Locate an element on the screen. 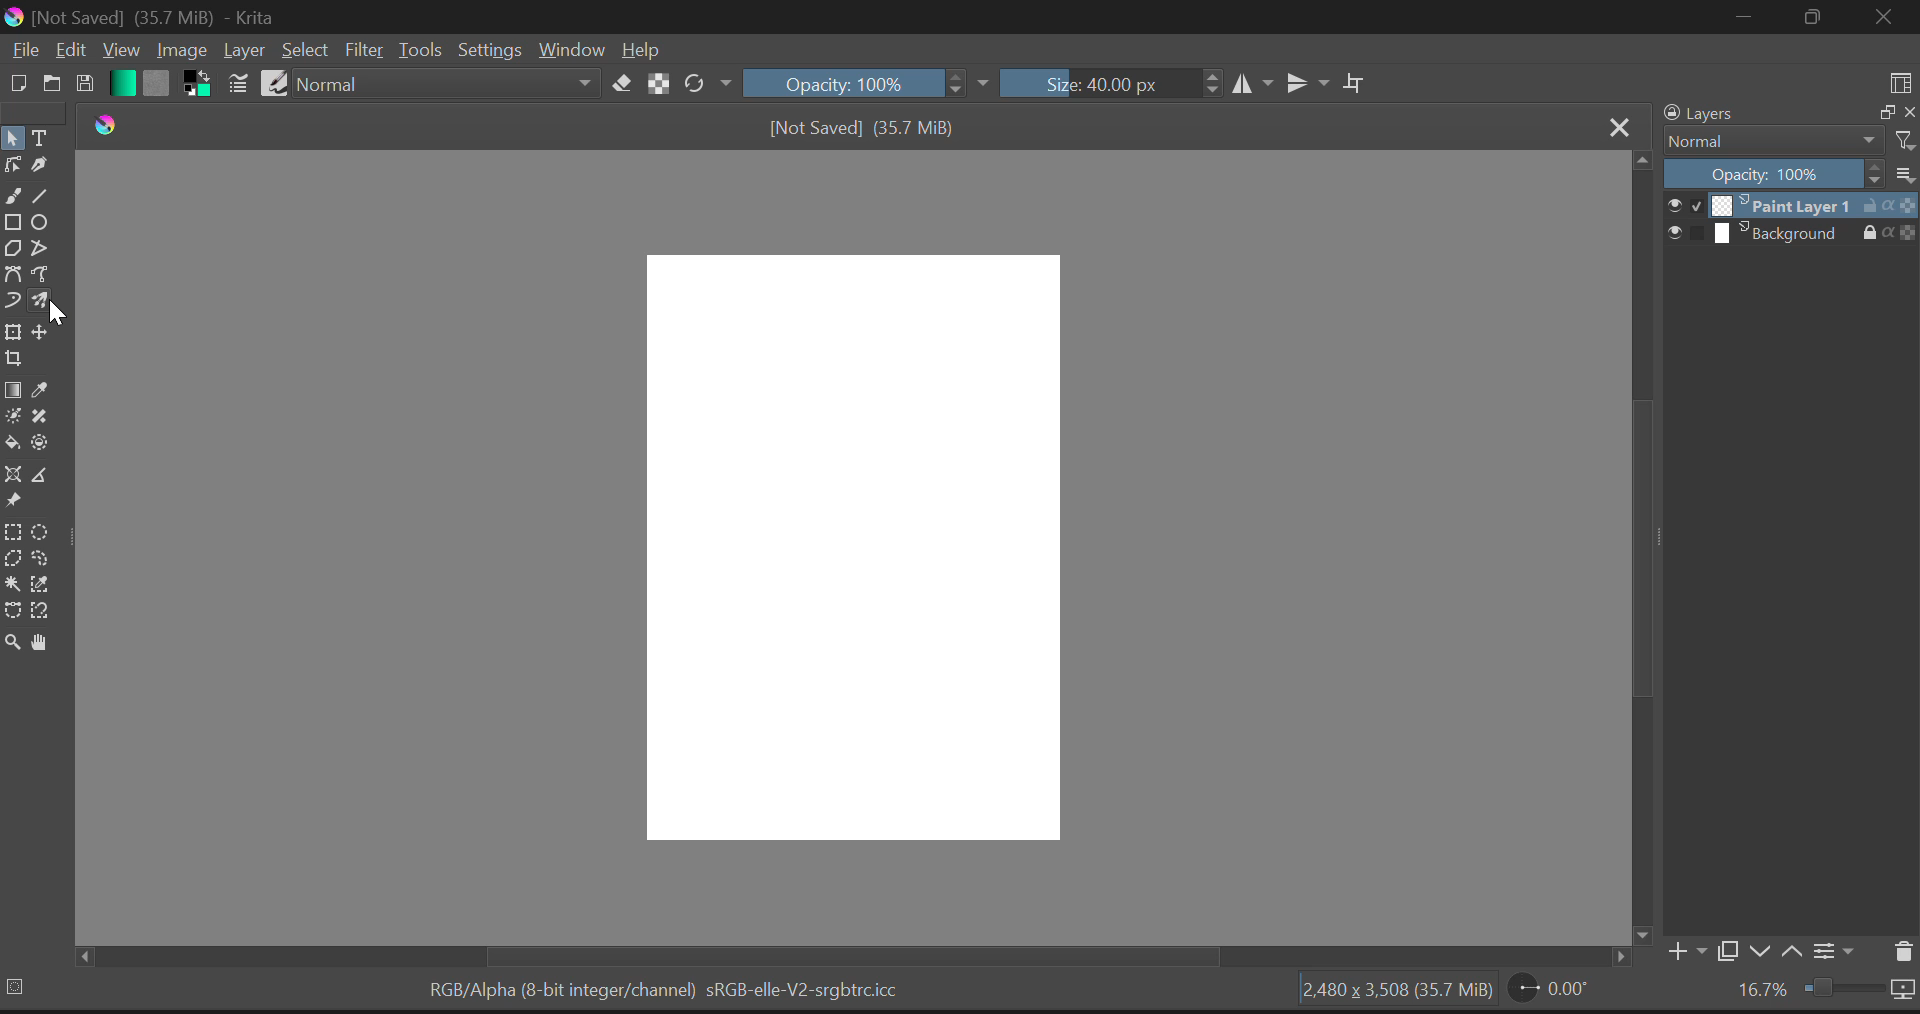 The height and width of the screenshot is (1014, 1920). Help is located at coordinates (642, 52).